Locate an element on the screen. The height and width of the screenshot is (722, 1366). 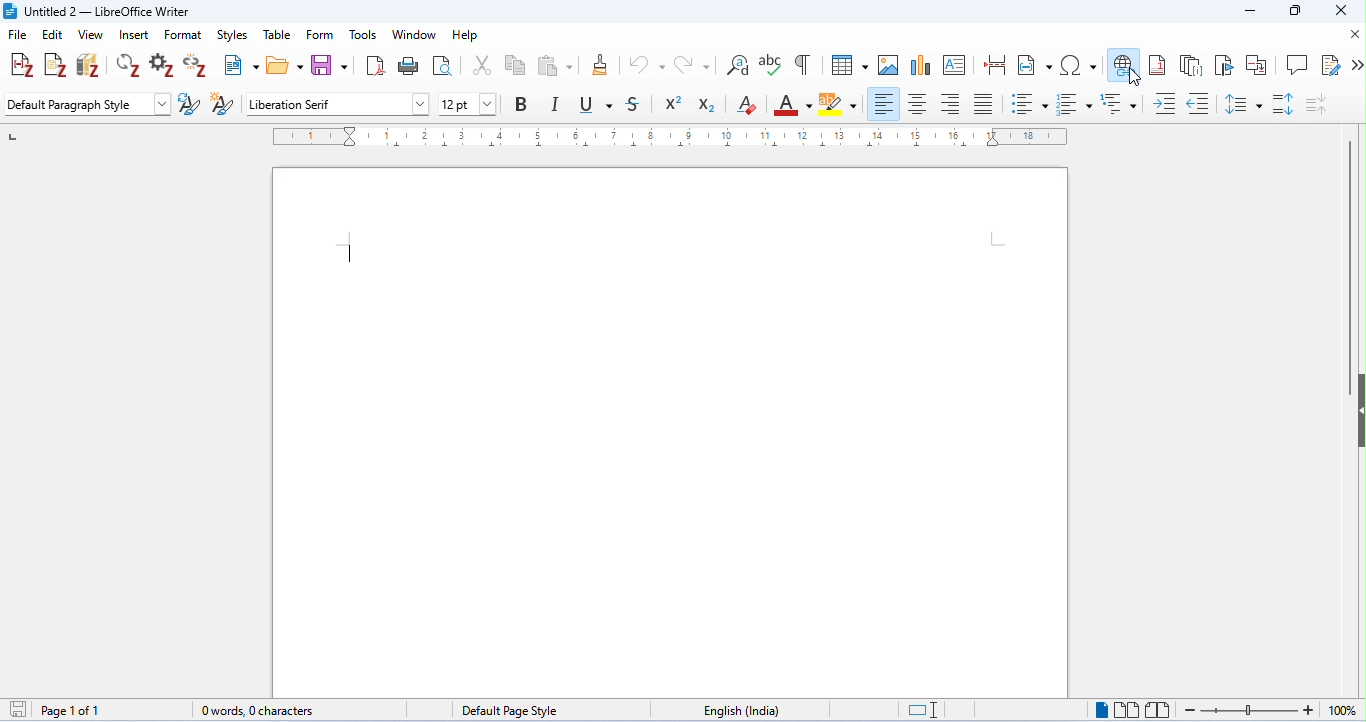
book view is located at coordinates (1159, 710).